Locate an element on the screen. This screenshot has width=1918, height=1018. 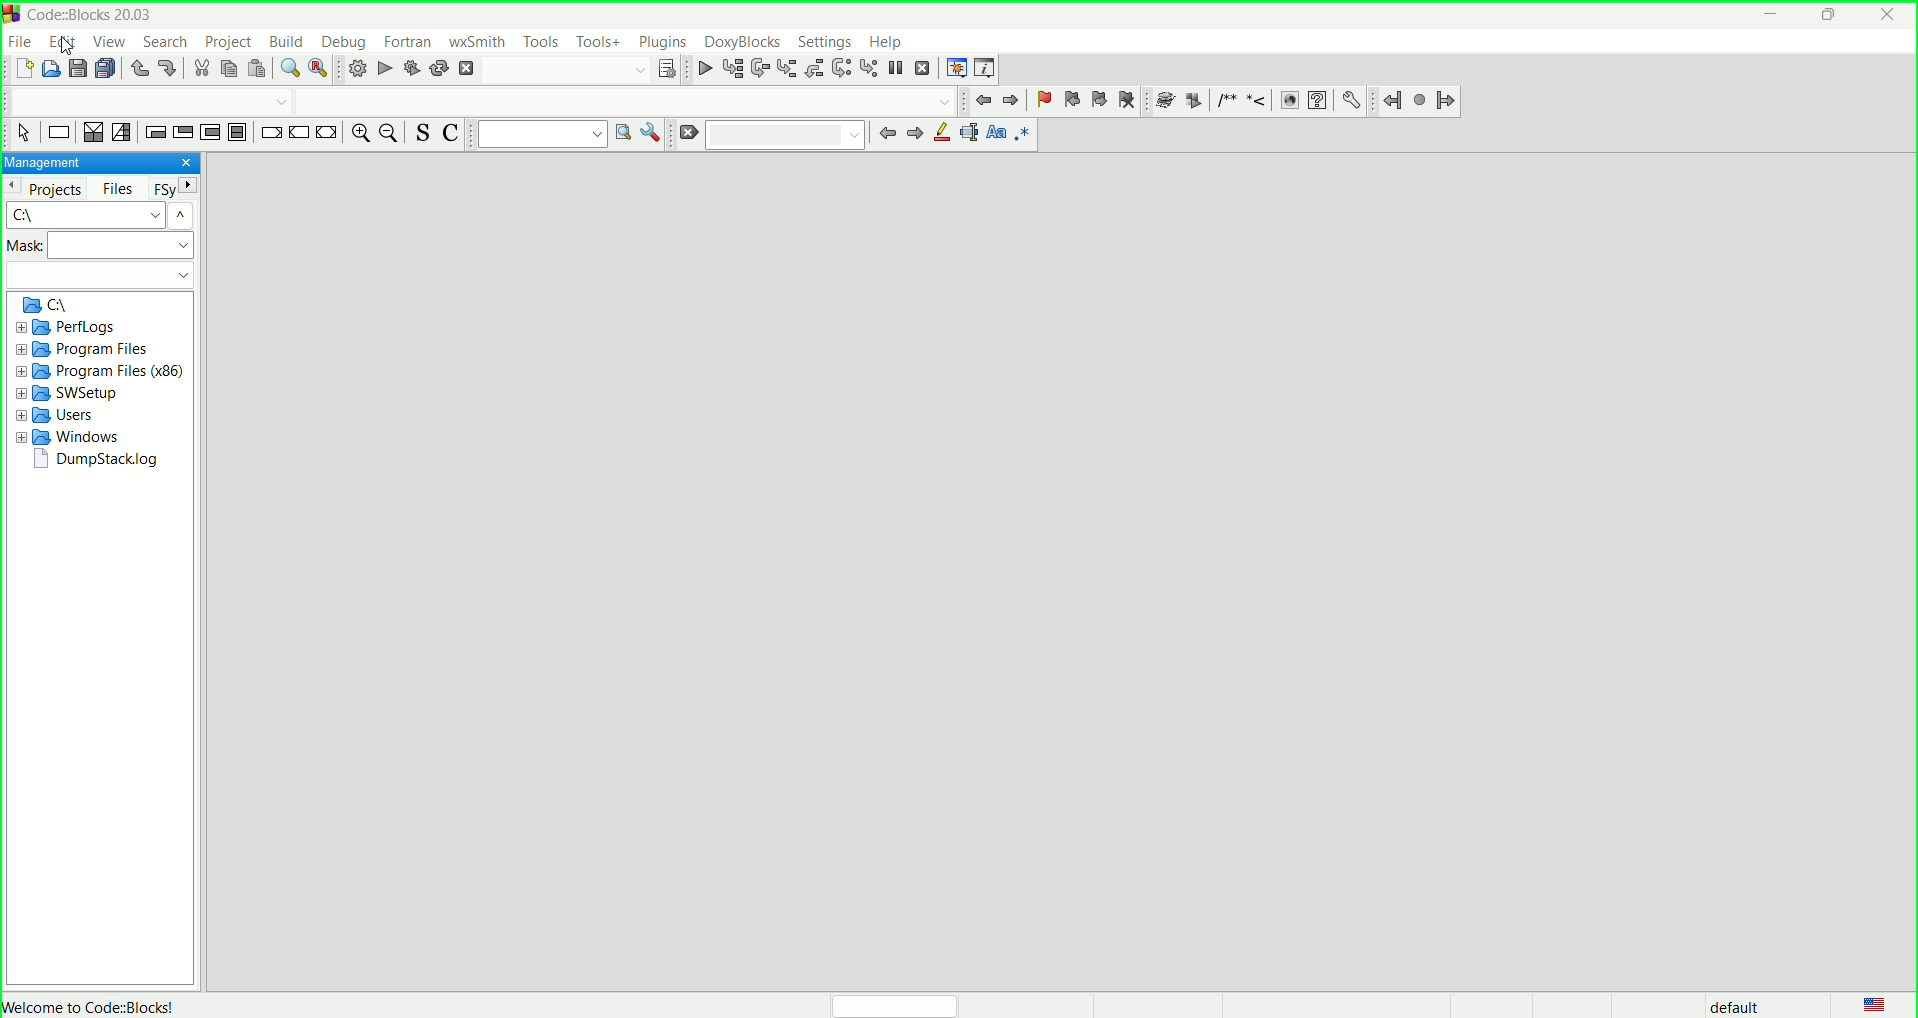
toggle source is located at coordinates (420, 134).